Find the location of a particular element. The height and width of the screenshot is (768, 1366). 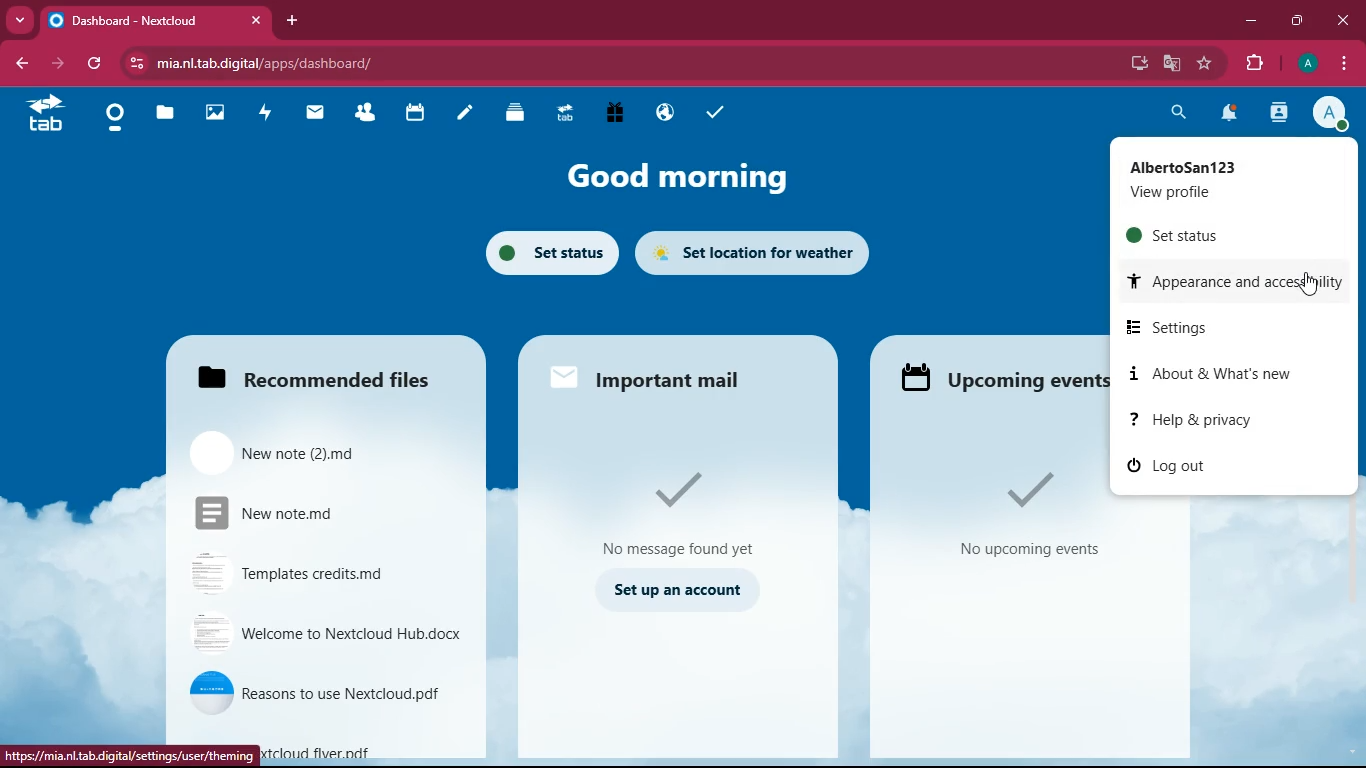

set up is located at coordinates (675, 591).